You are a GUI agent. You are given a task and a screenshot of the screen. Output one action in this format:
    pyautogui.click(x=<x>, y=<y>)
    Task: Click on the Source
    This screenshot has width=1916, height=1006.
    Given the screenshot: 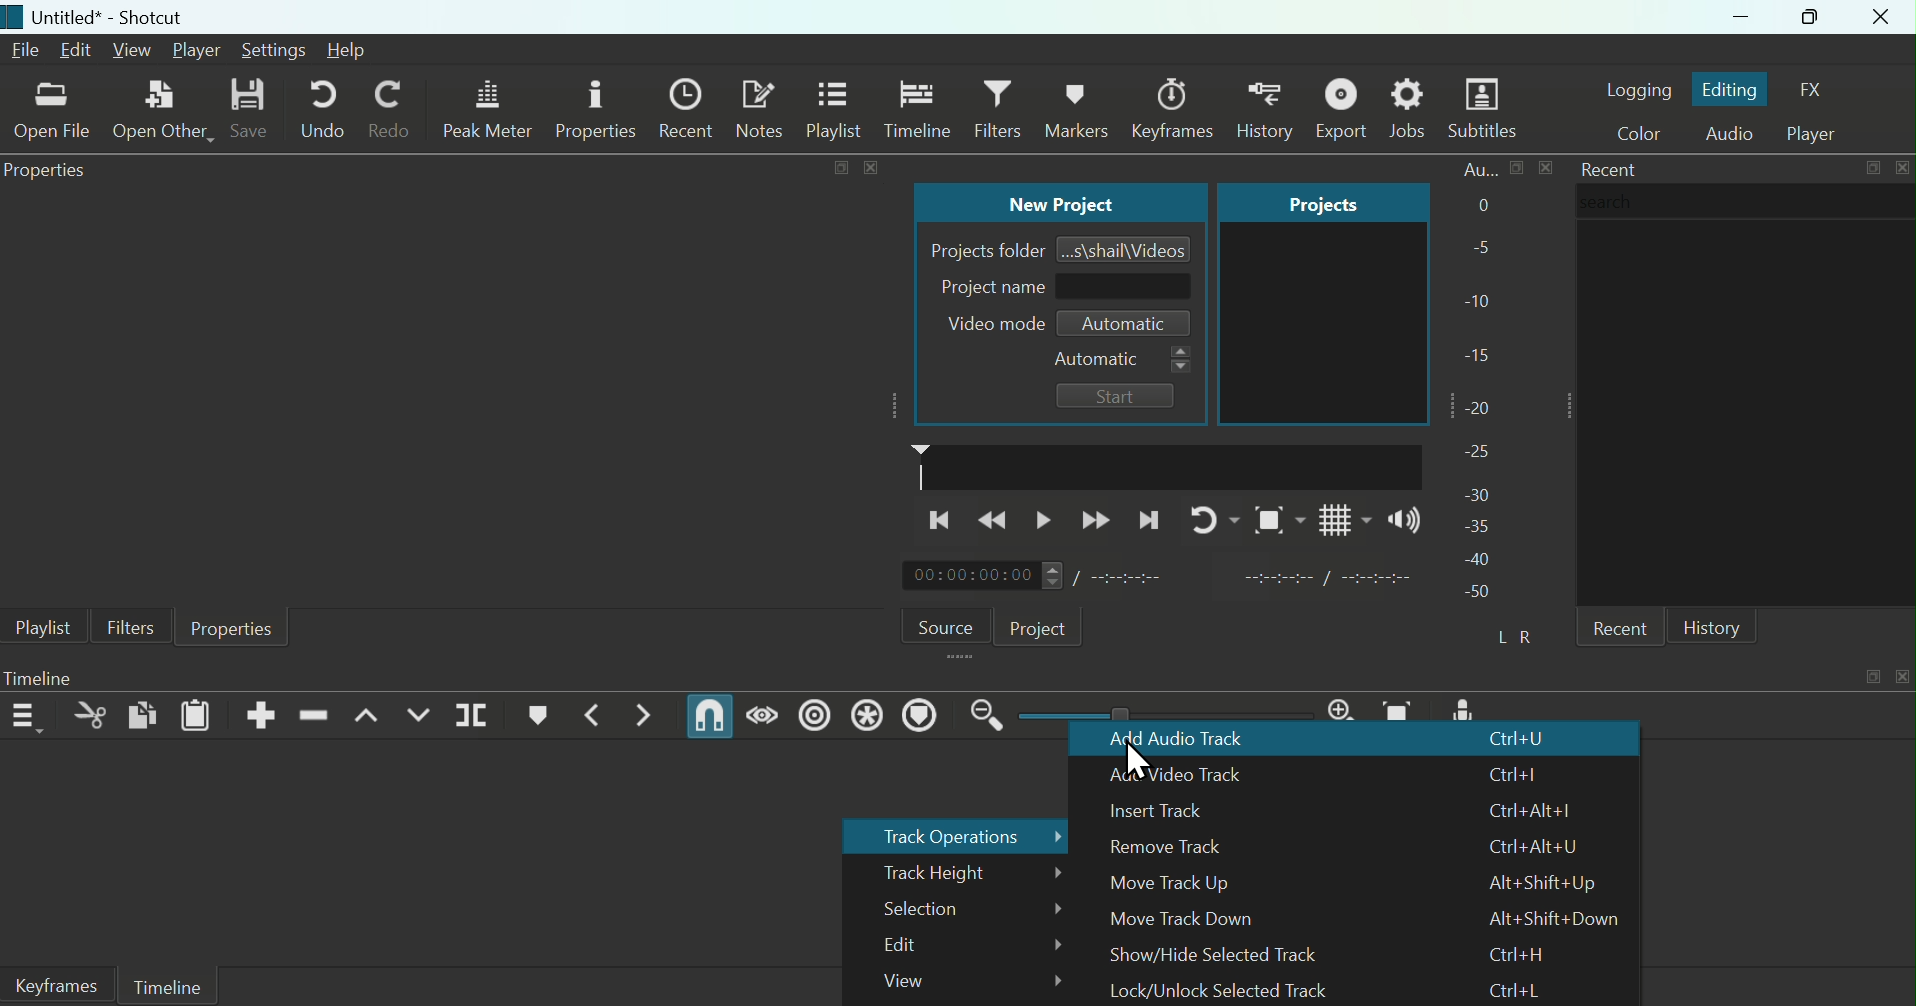 What is the action you would take?
    pyautogui.click(x=941, y=623)
    